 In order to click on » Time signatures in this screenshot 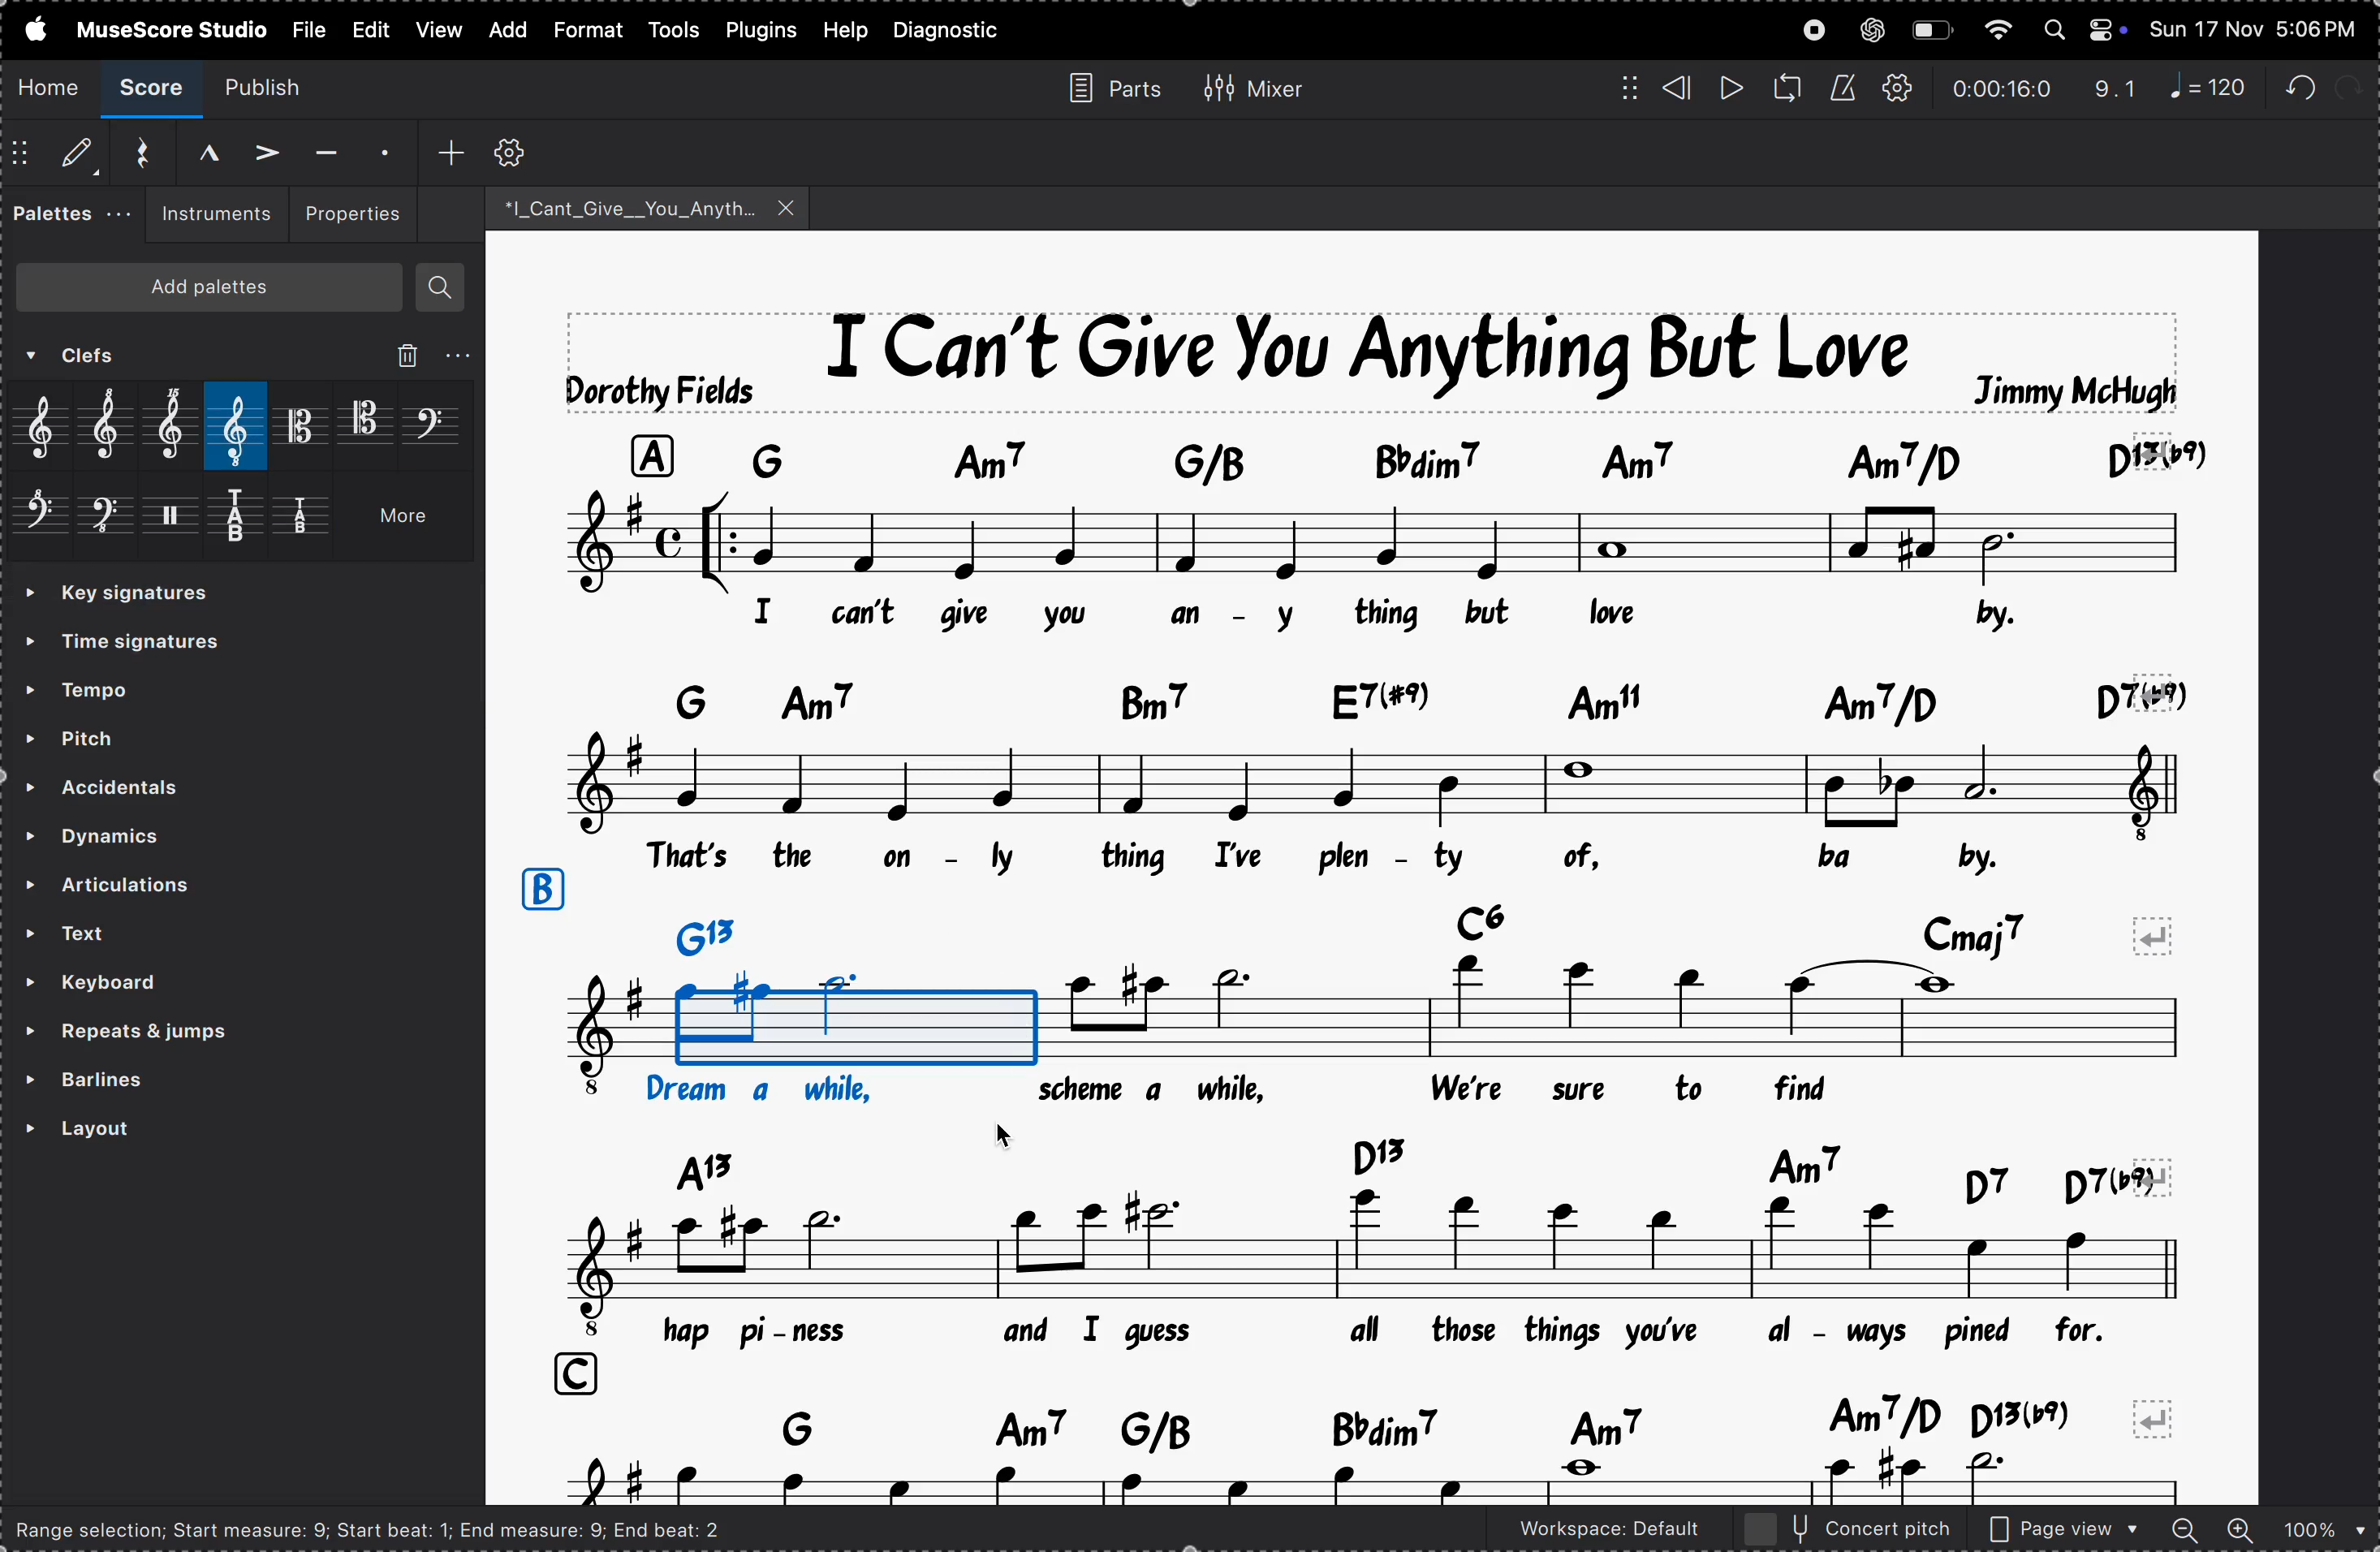, I will do `click(130, 595)`.